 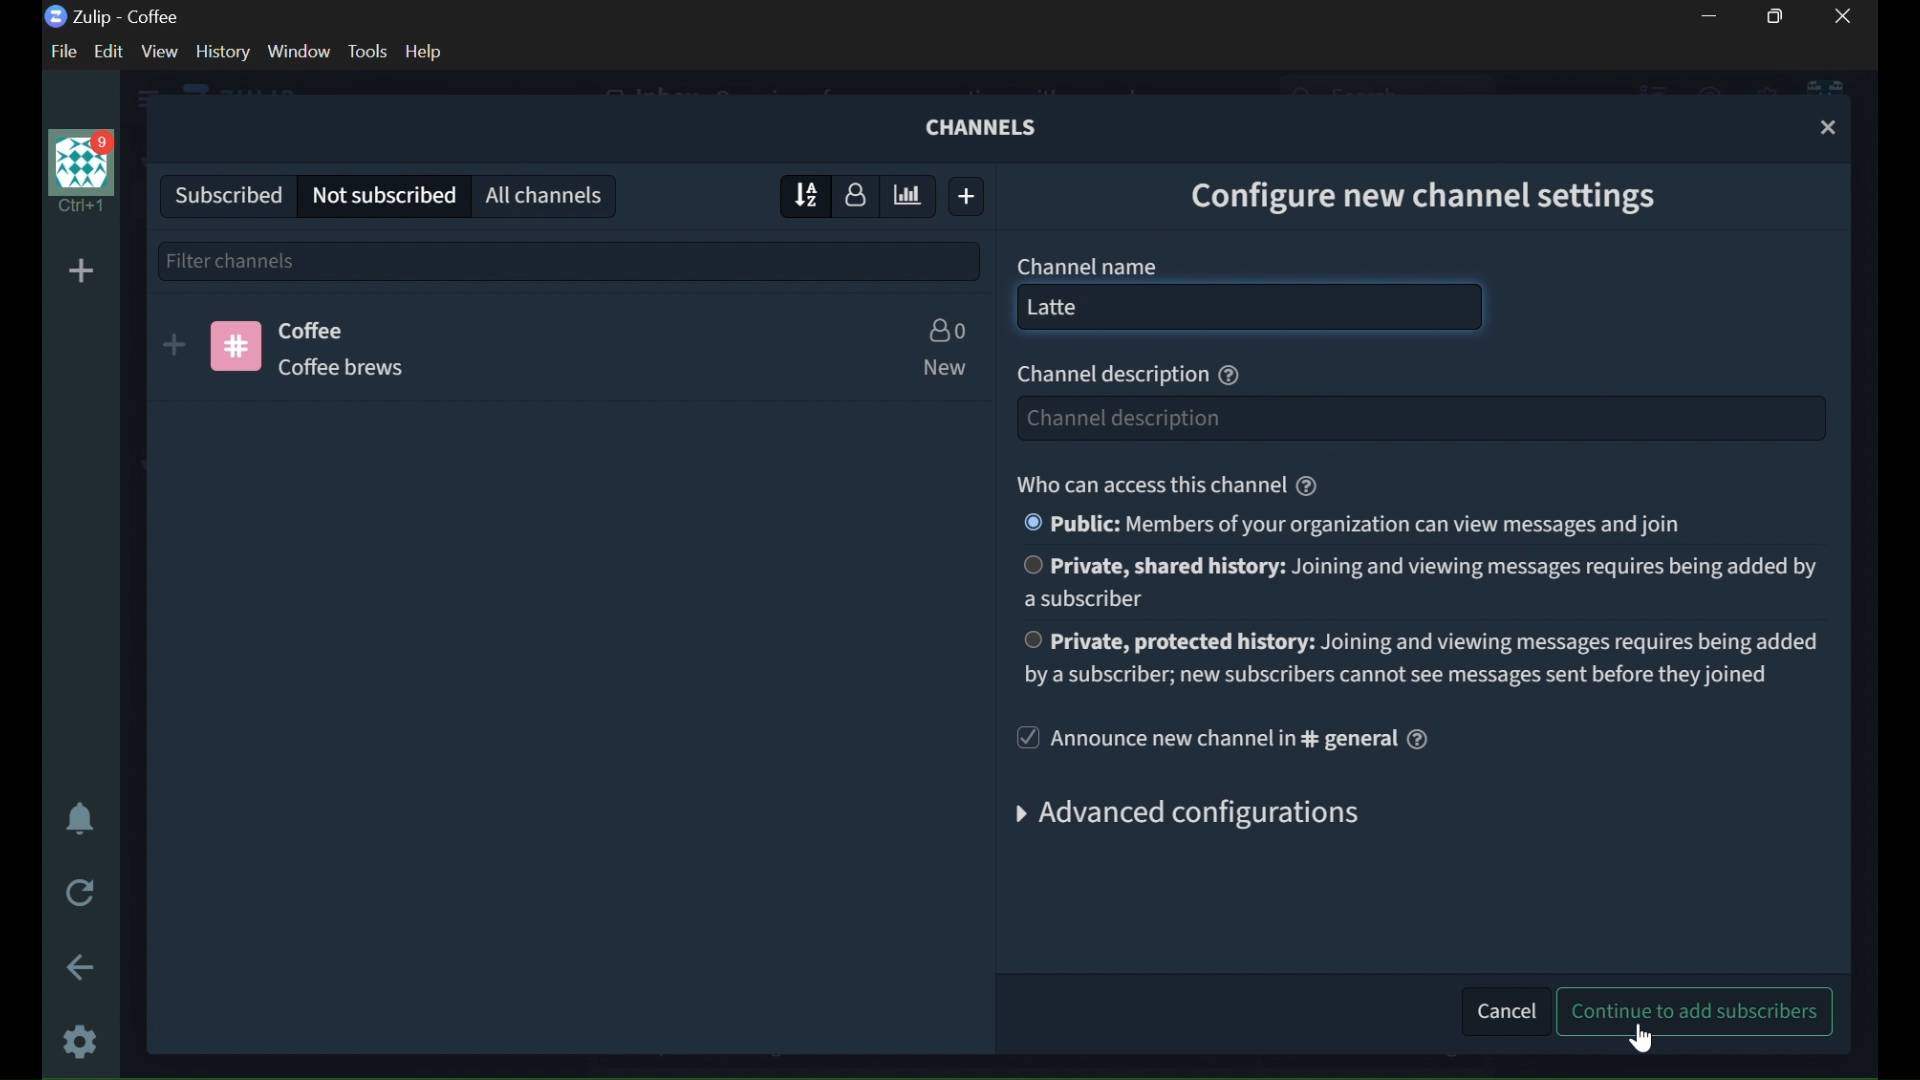 What do you see at coordinates (236, 346) in the screenshot?
I see `CHANNEL LOGO` at bounding box center [236, 346].